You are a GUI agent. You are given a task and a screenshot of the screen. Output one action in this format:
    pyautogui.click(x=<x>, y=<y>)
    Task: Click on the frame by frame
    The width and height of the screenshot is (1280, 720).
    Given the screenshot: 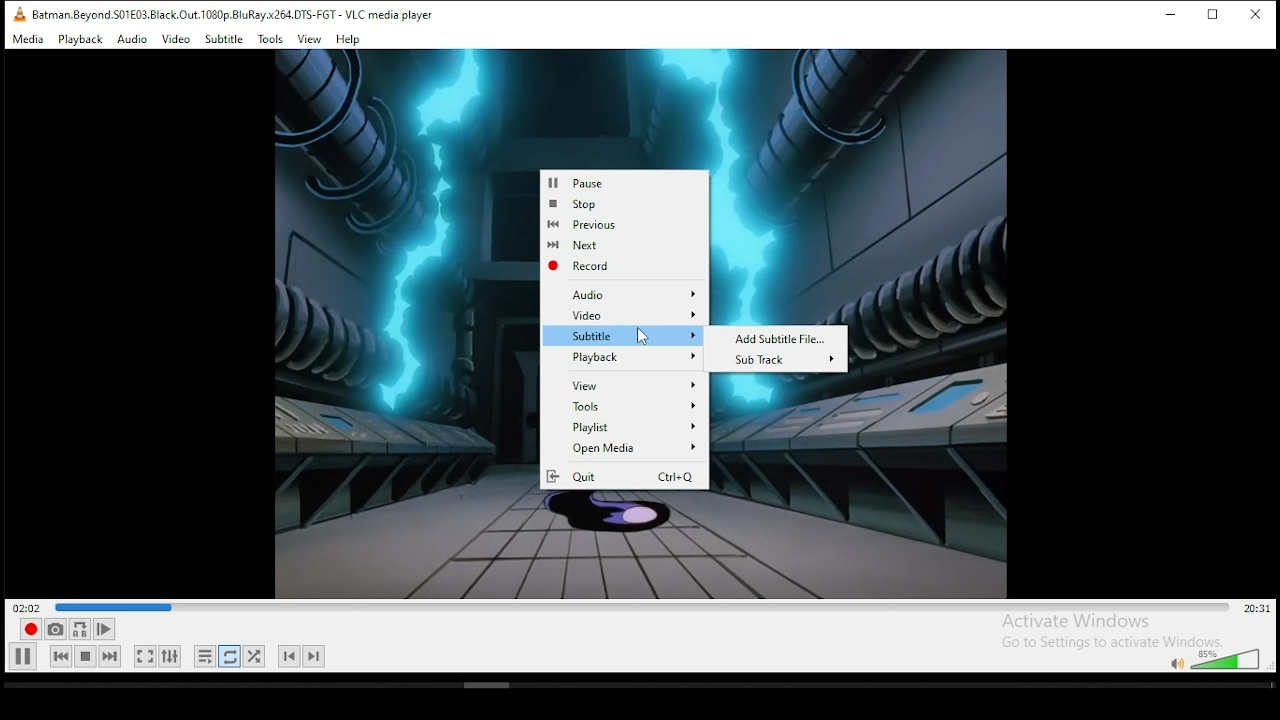 What is the action you would take?
    pyautogui.click(x=105, y=629)
    